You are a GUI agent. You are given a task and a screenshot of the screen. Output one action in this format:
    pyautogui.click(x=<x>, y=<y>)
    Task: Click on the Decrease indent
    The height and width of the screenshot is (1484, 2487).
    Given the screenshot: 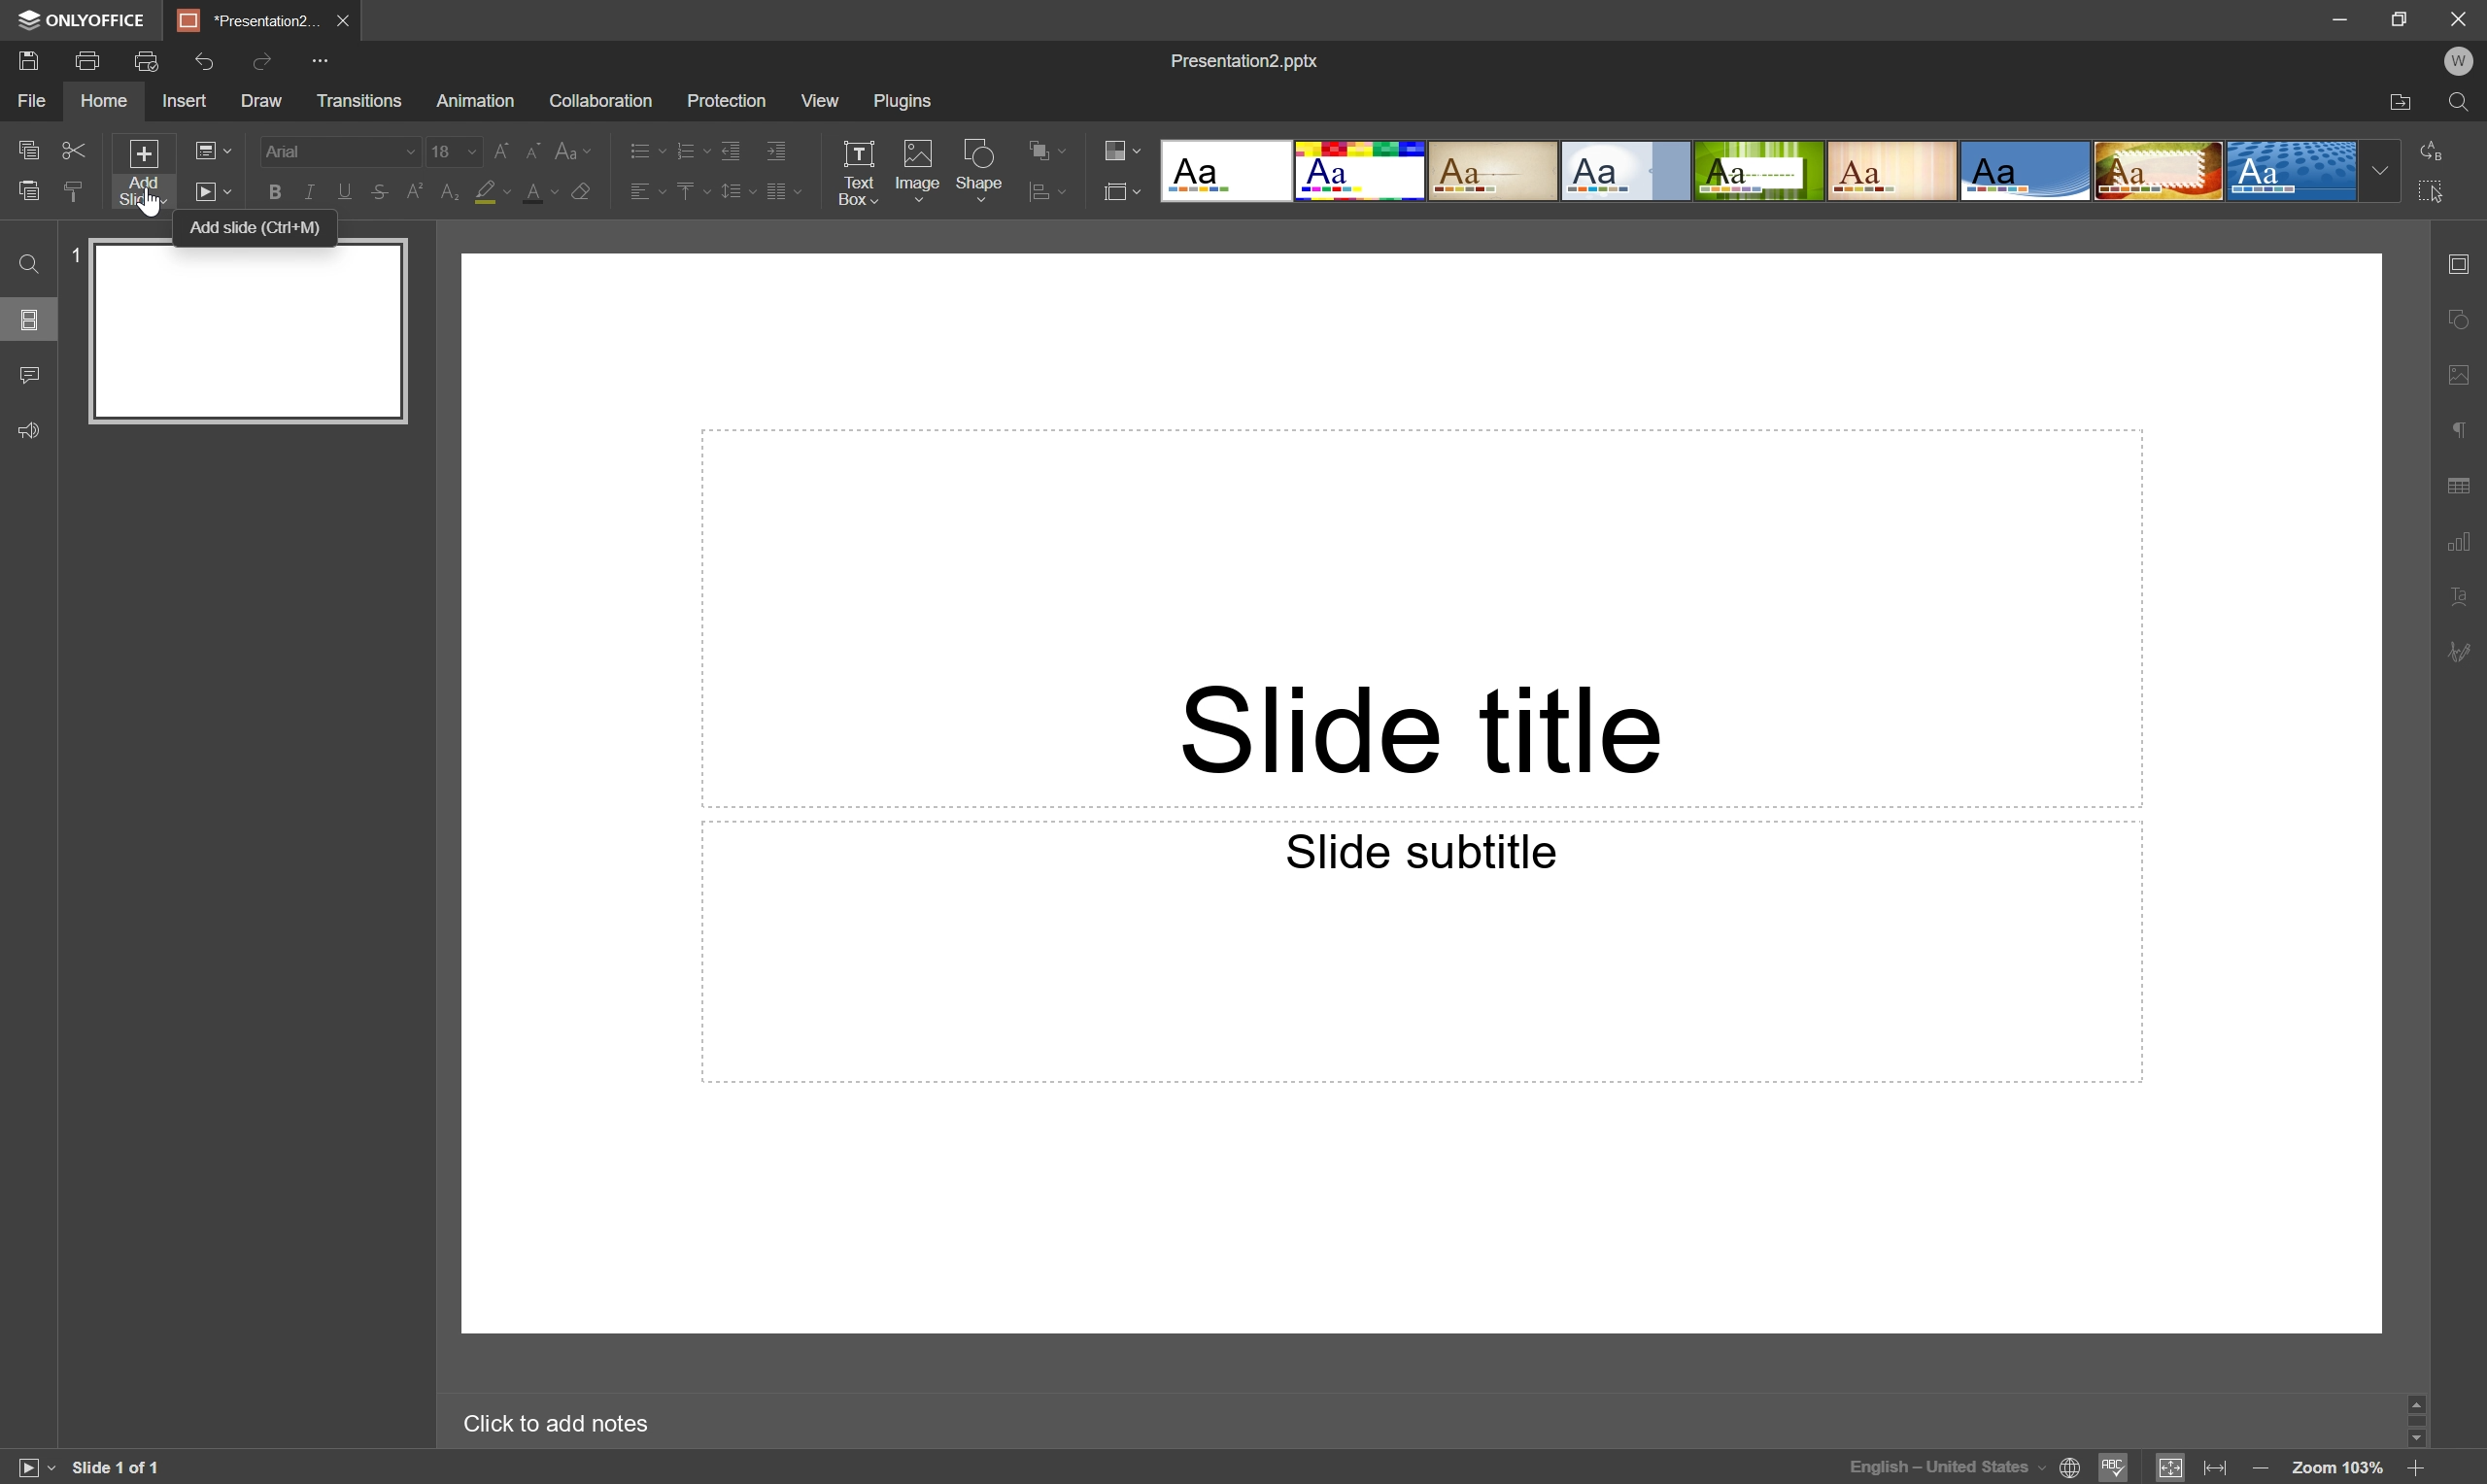 What is the action you would take?
    pyautogui.click(x=732, y=144)
    